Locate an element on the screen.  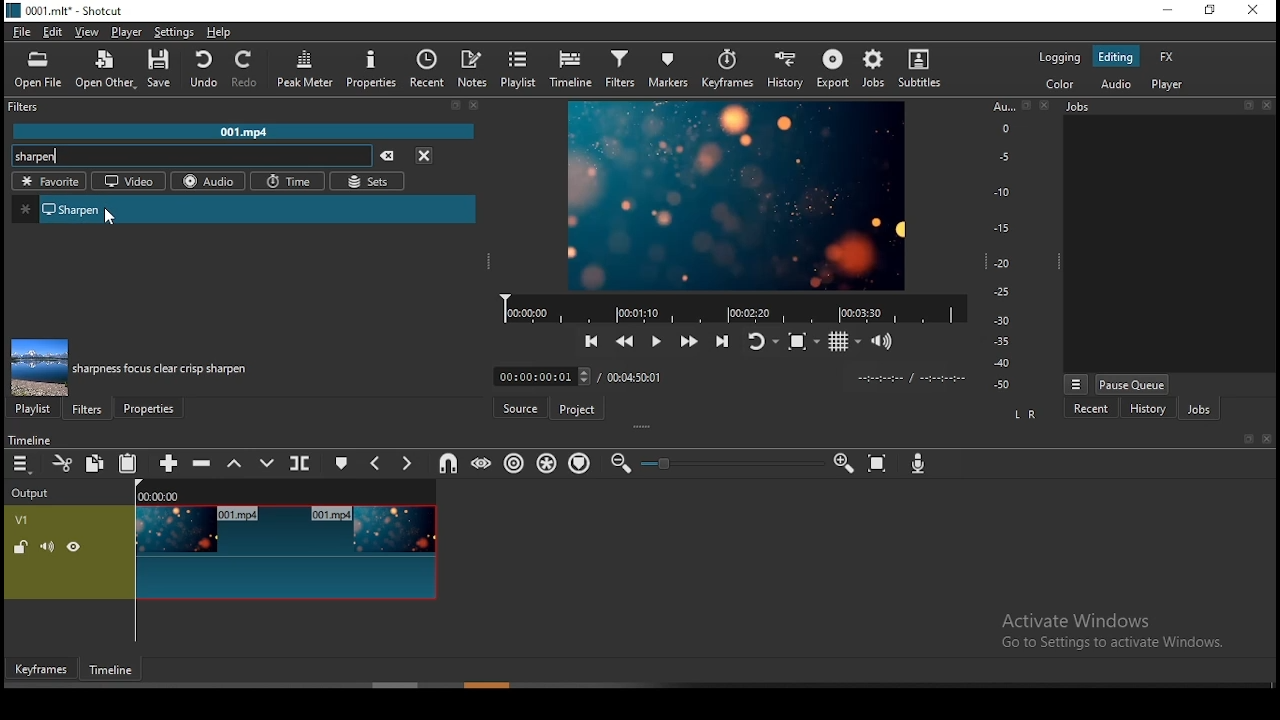
history is located at coordinates (780, 68).